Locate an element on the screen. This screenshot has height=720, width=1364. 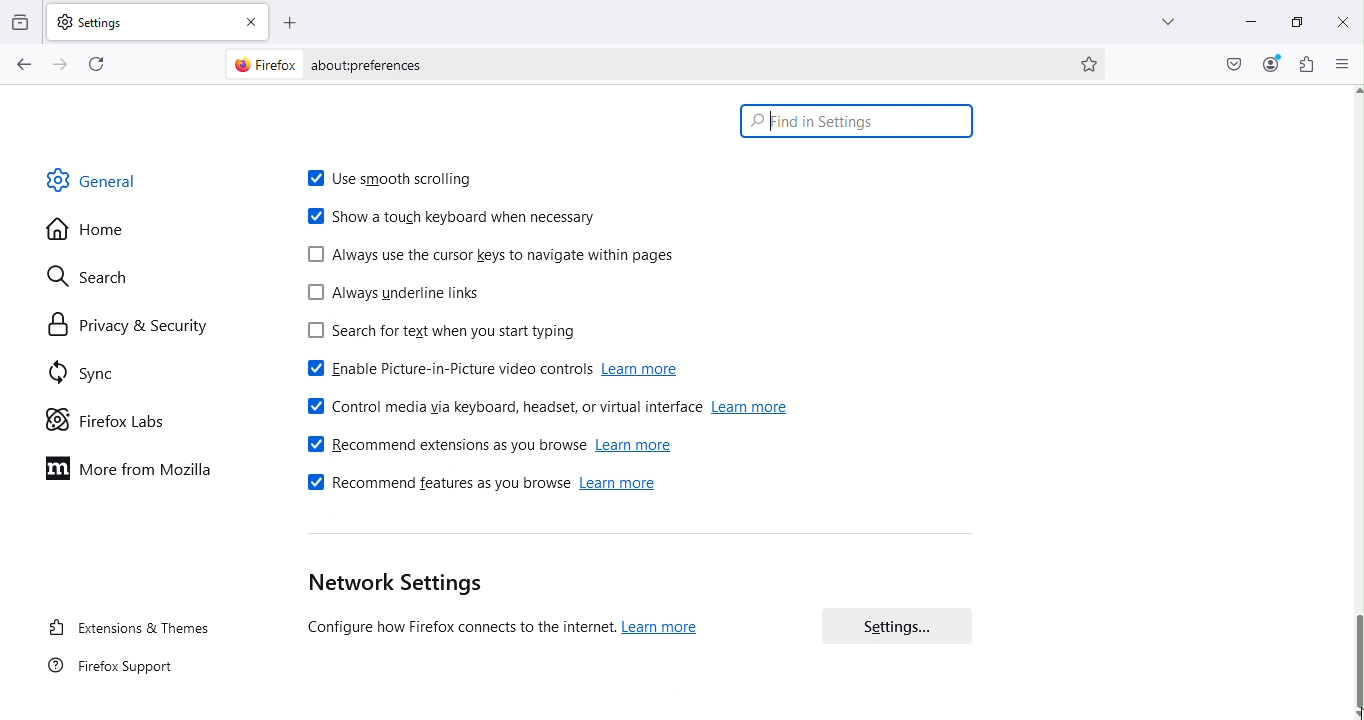
Go forward one page is located at coordinates (58, 63).